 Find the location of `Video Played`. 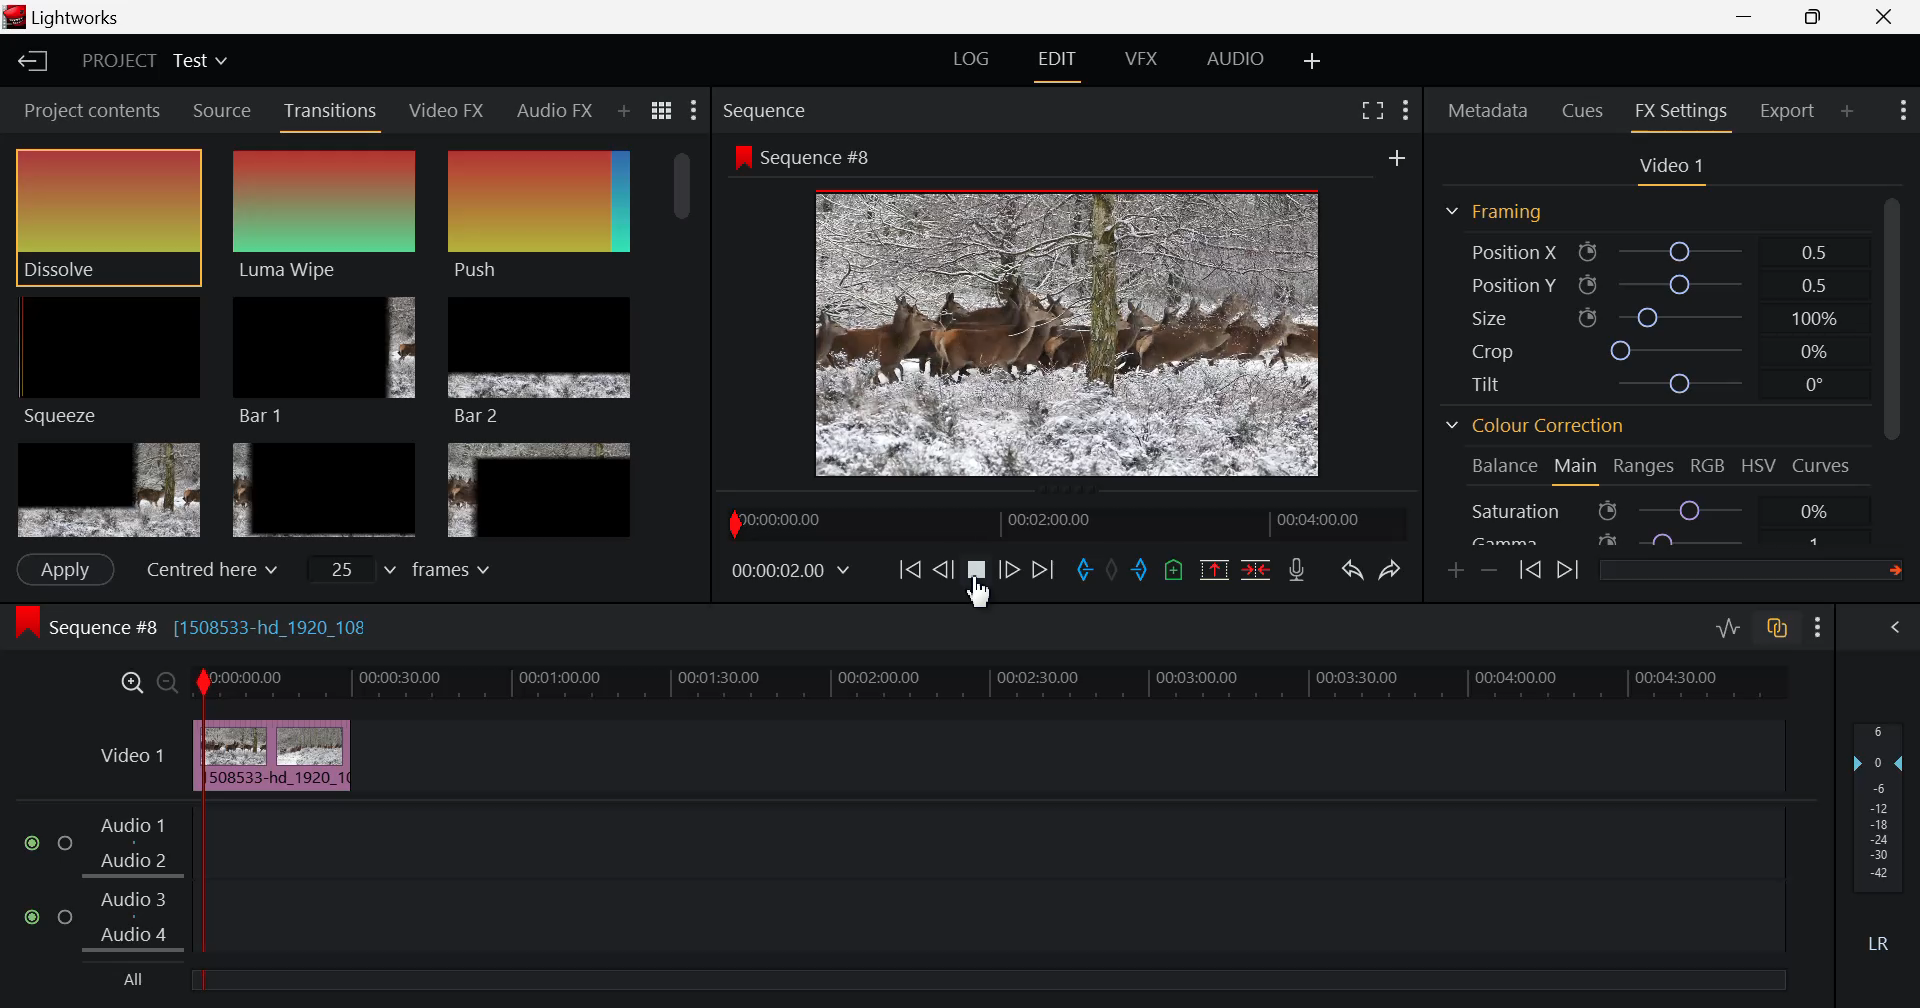

Video Played is located at coordinates (978, 578).